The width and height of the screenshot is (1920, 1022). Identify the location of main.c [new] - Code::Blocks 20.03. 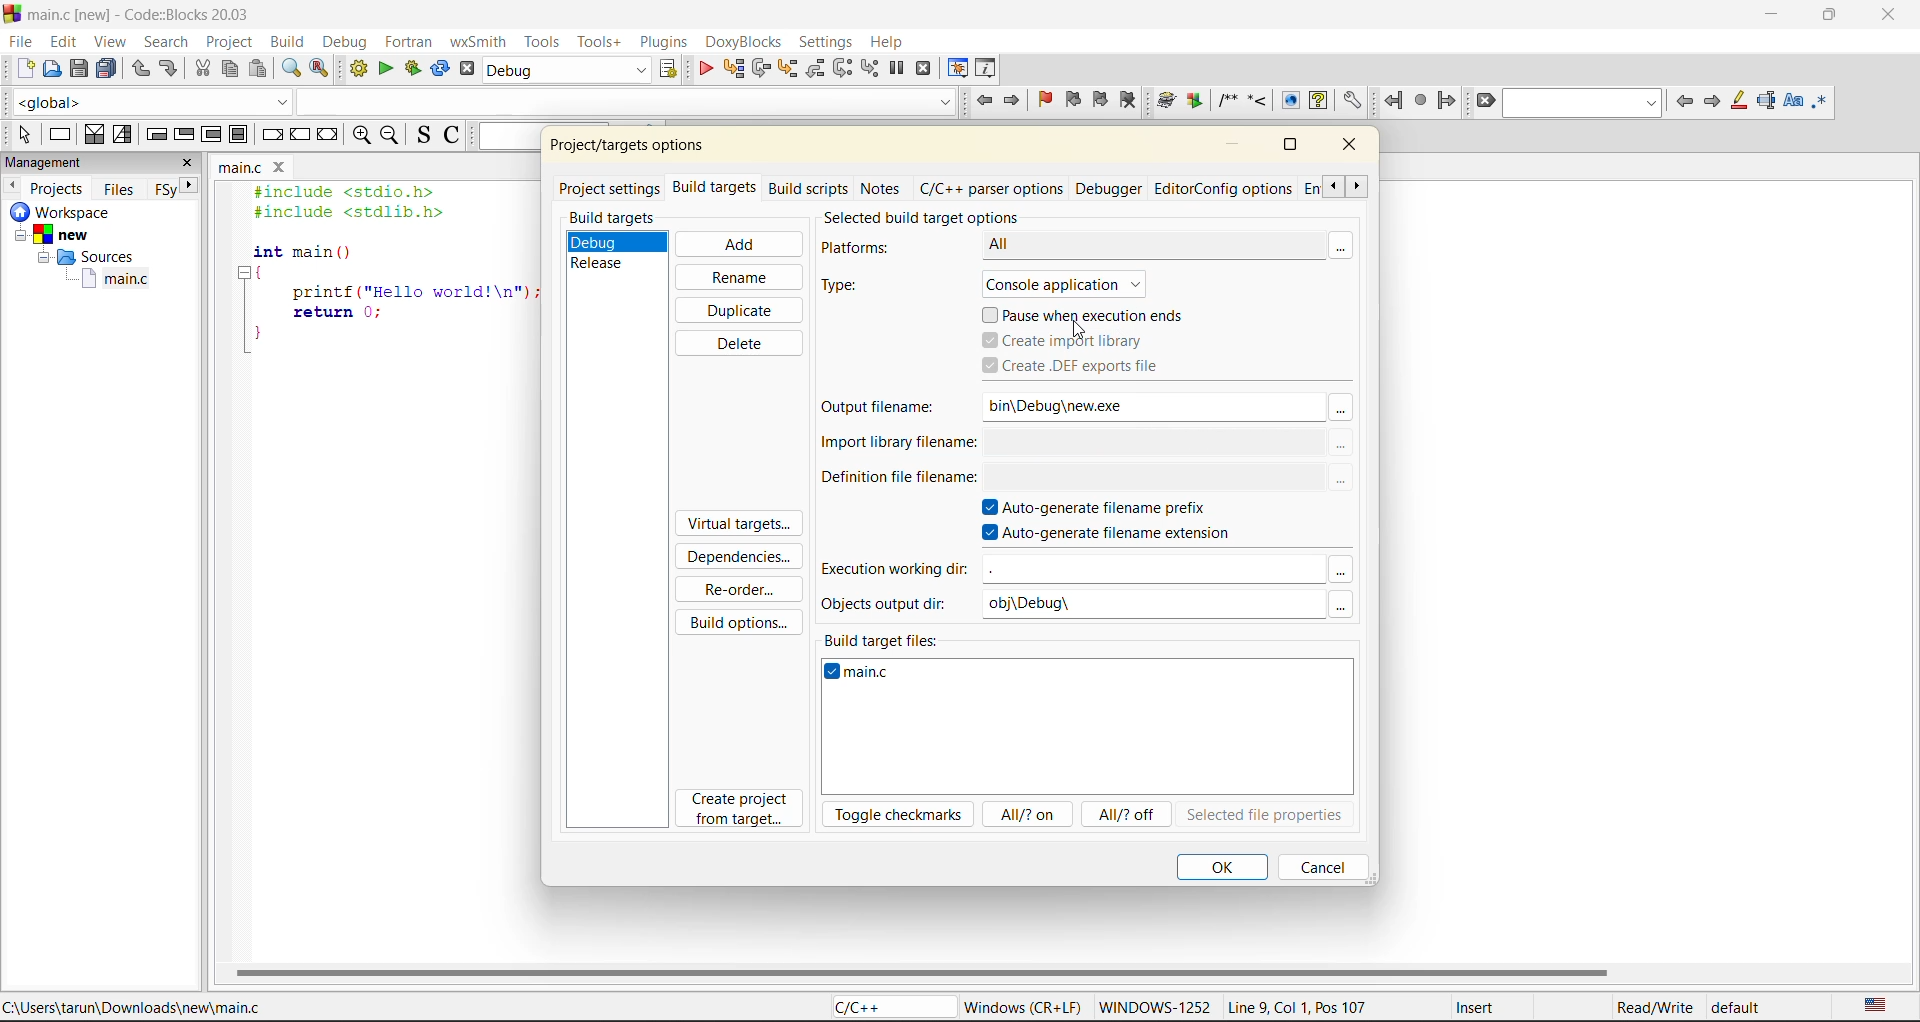
(160, 15).